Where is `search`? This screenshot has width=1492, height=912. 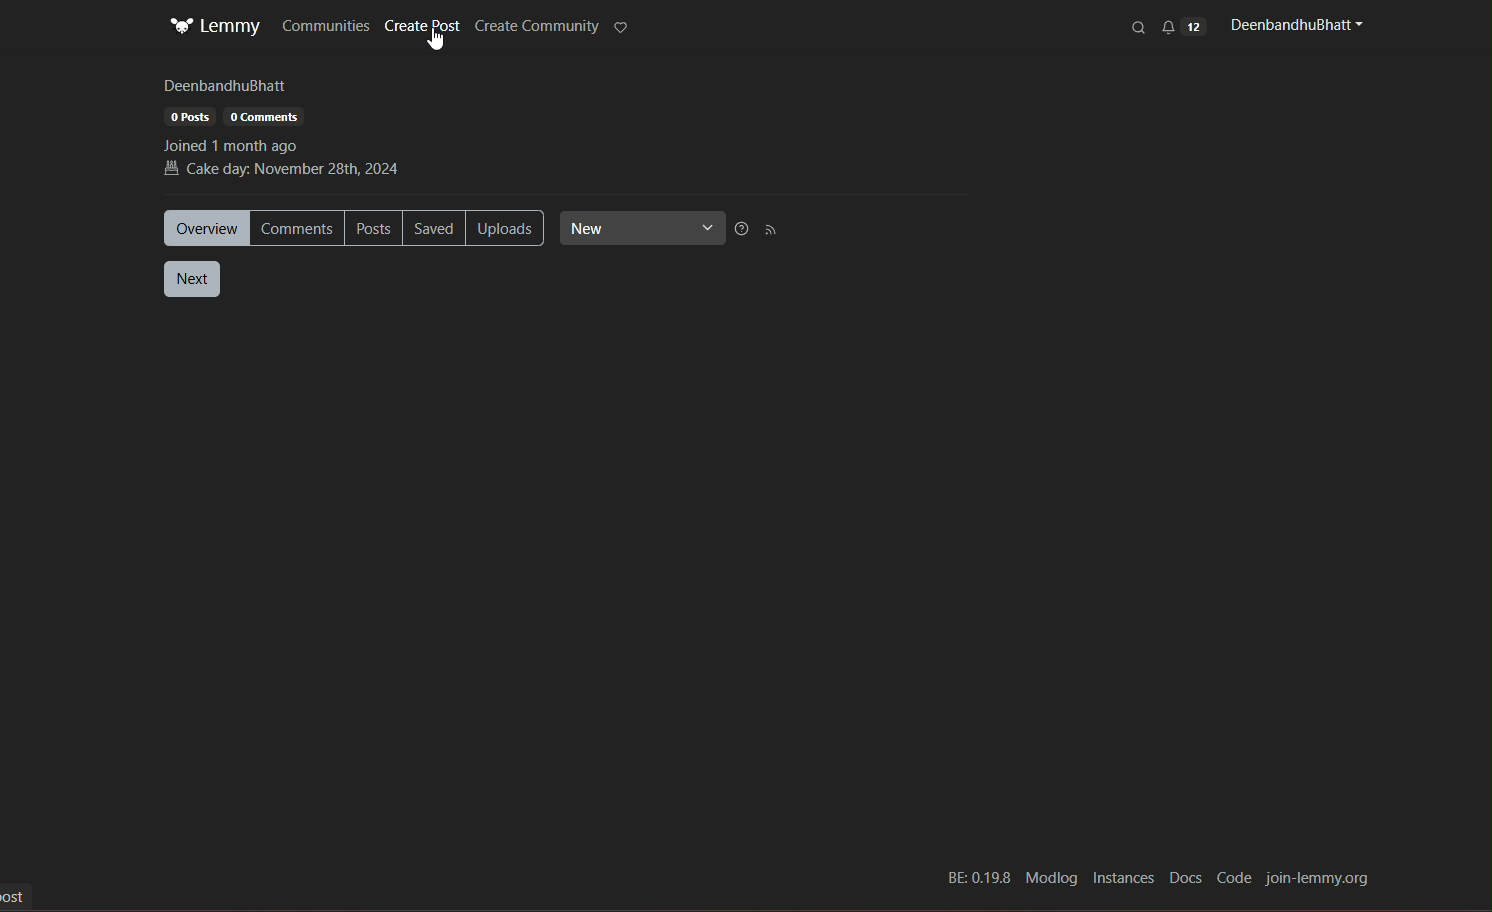
search is located at coordinates (1140, 27).